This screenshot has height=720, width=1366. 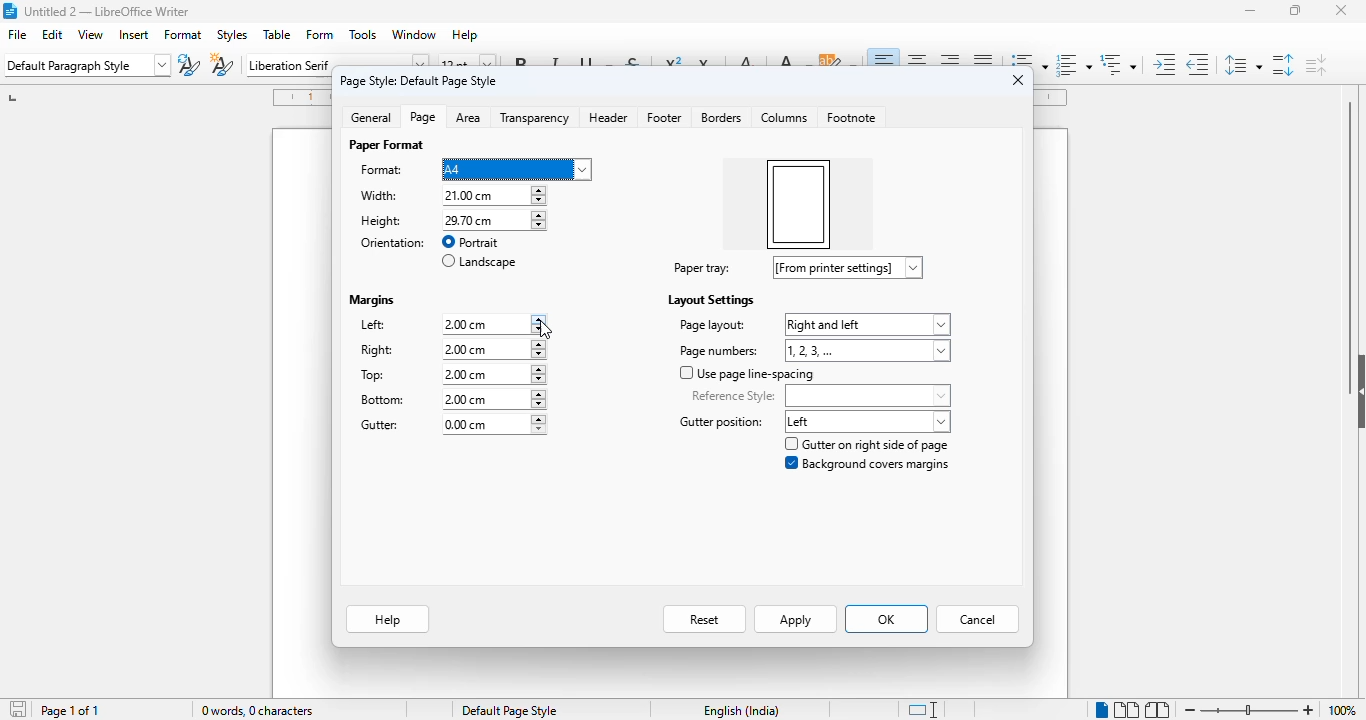 I want to click on maximize, so click(x=1295, y=10).